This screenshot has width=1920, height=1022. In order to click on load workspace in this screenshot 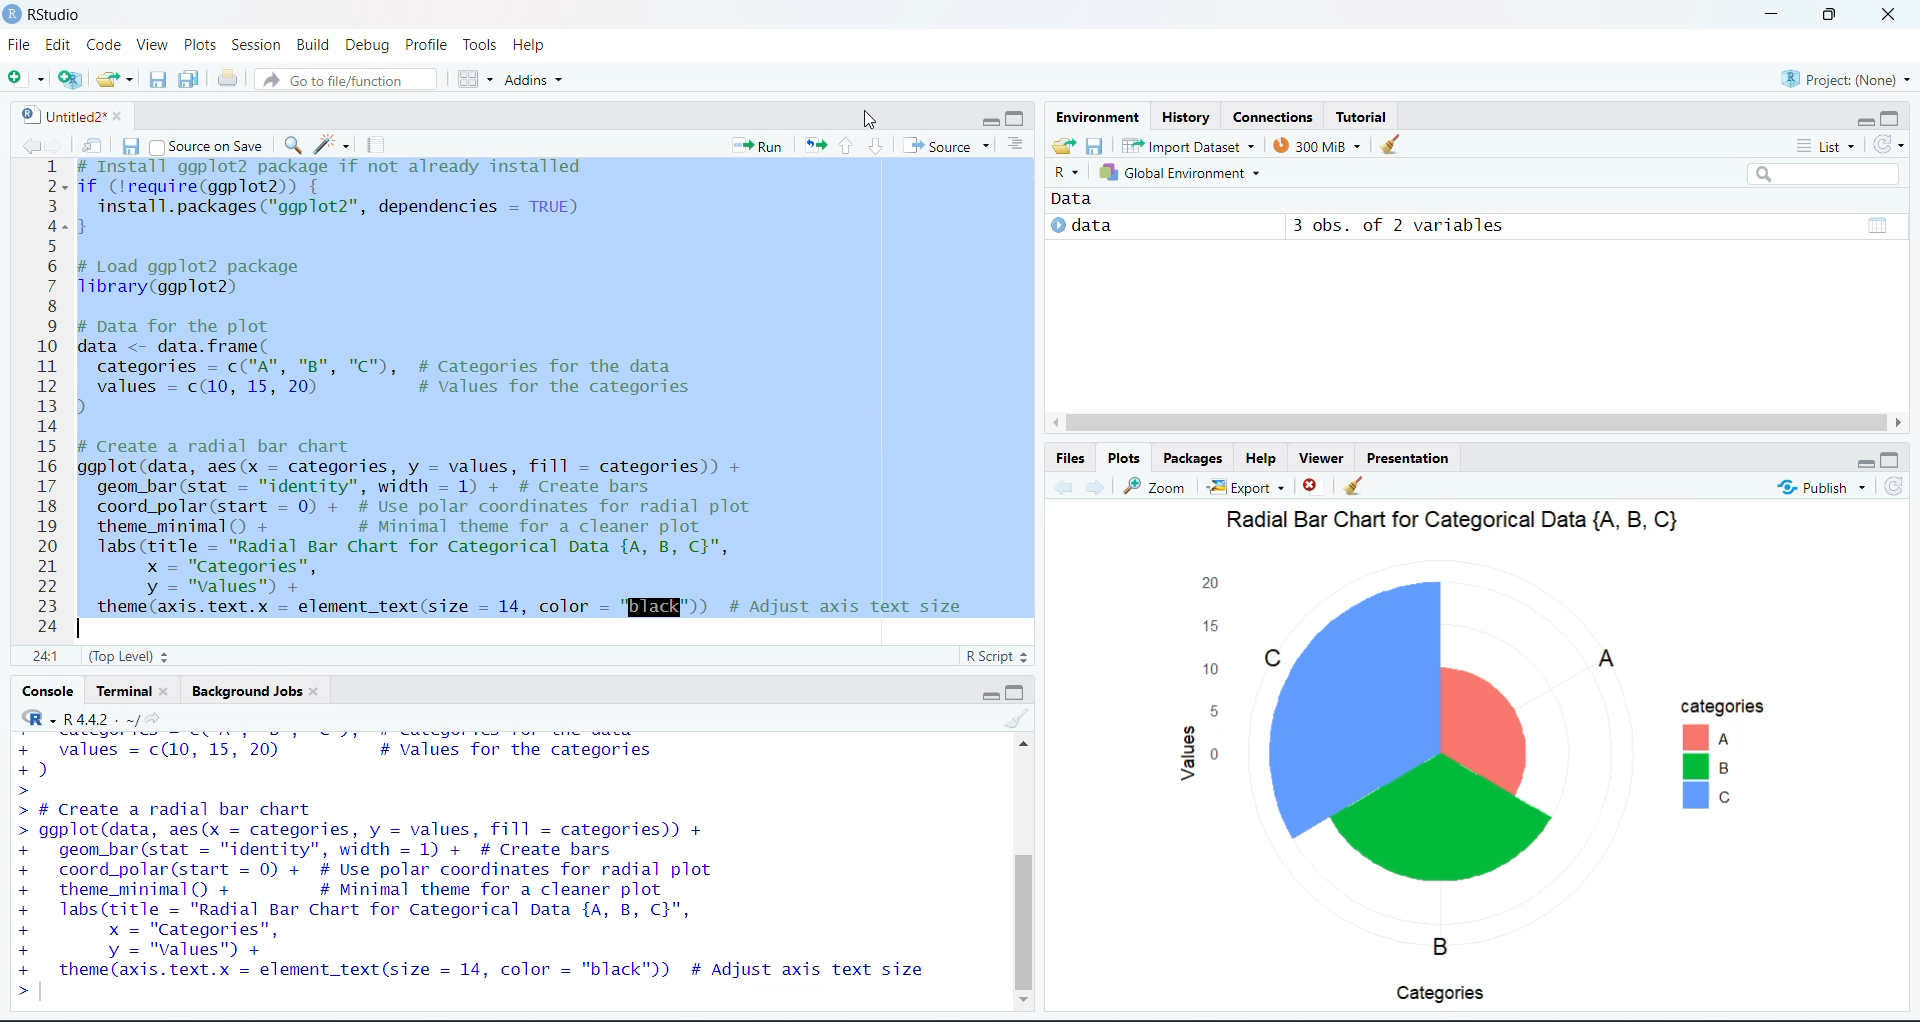, I will do `click(1064, 145)`.